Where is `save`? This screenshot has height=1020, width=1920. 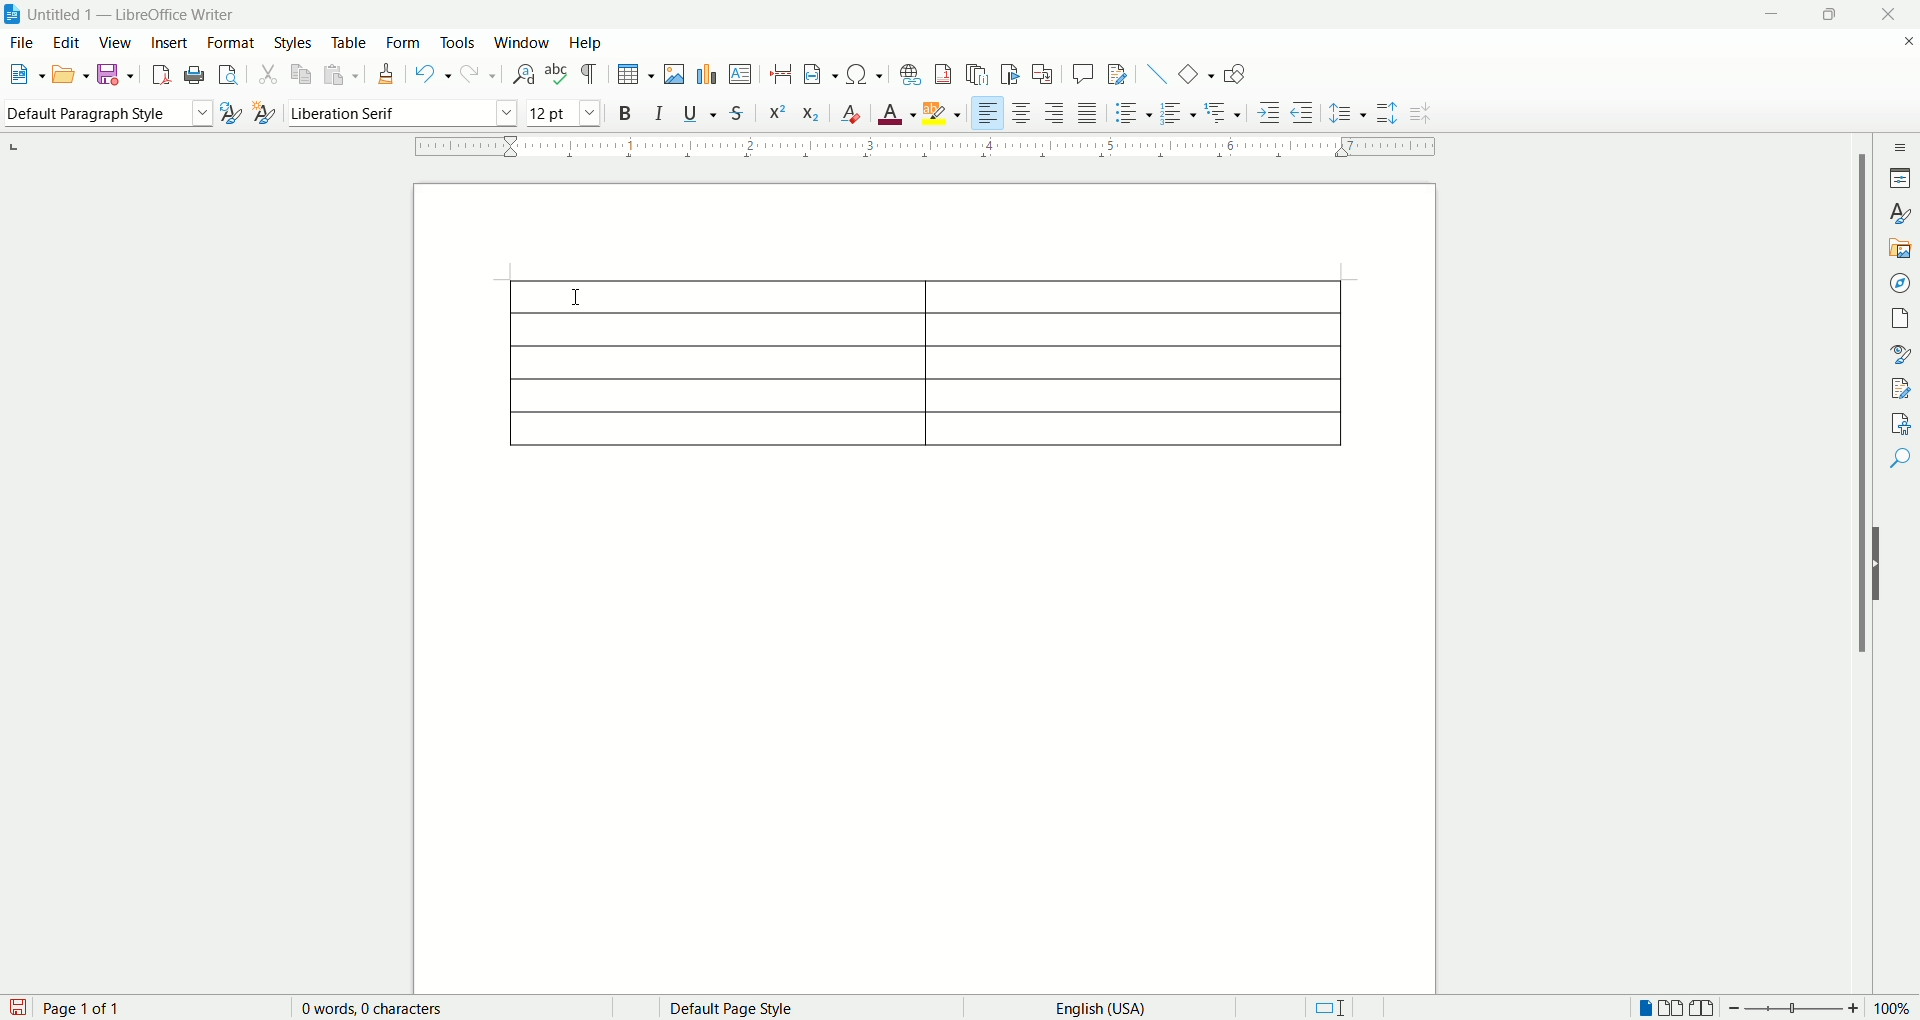
save is located at coordinates (114, 74).